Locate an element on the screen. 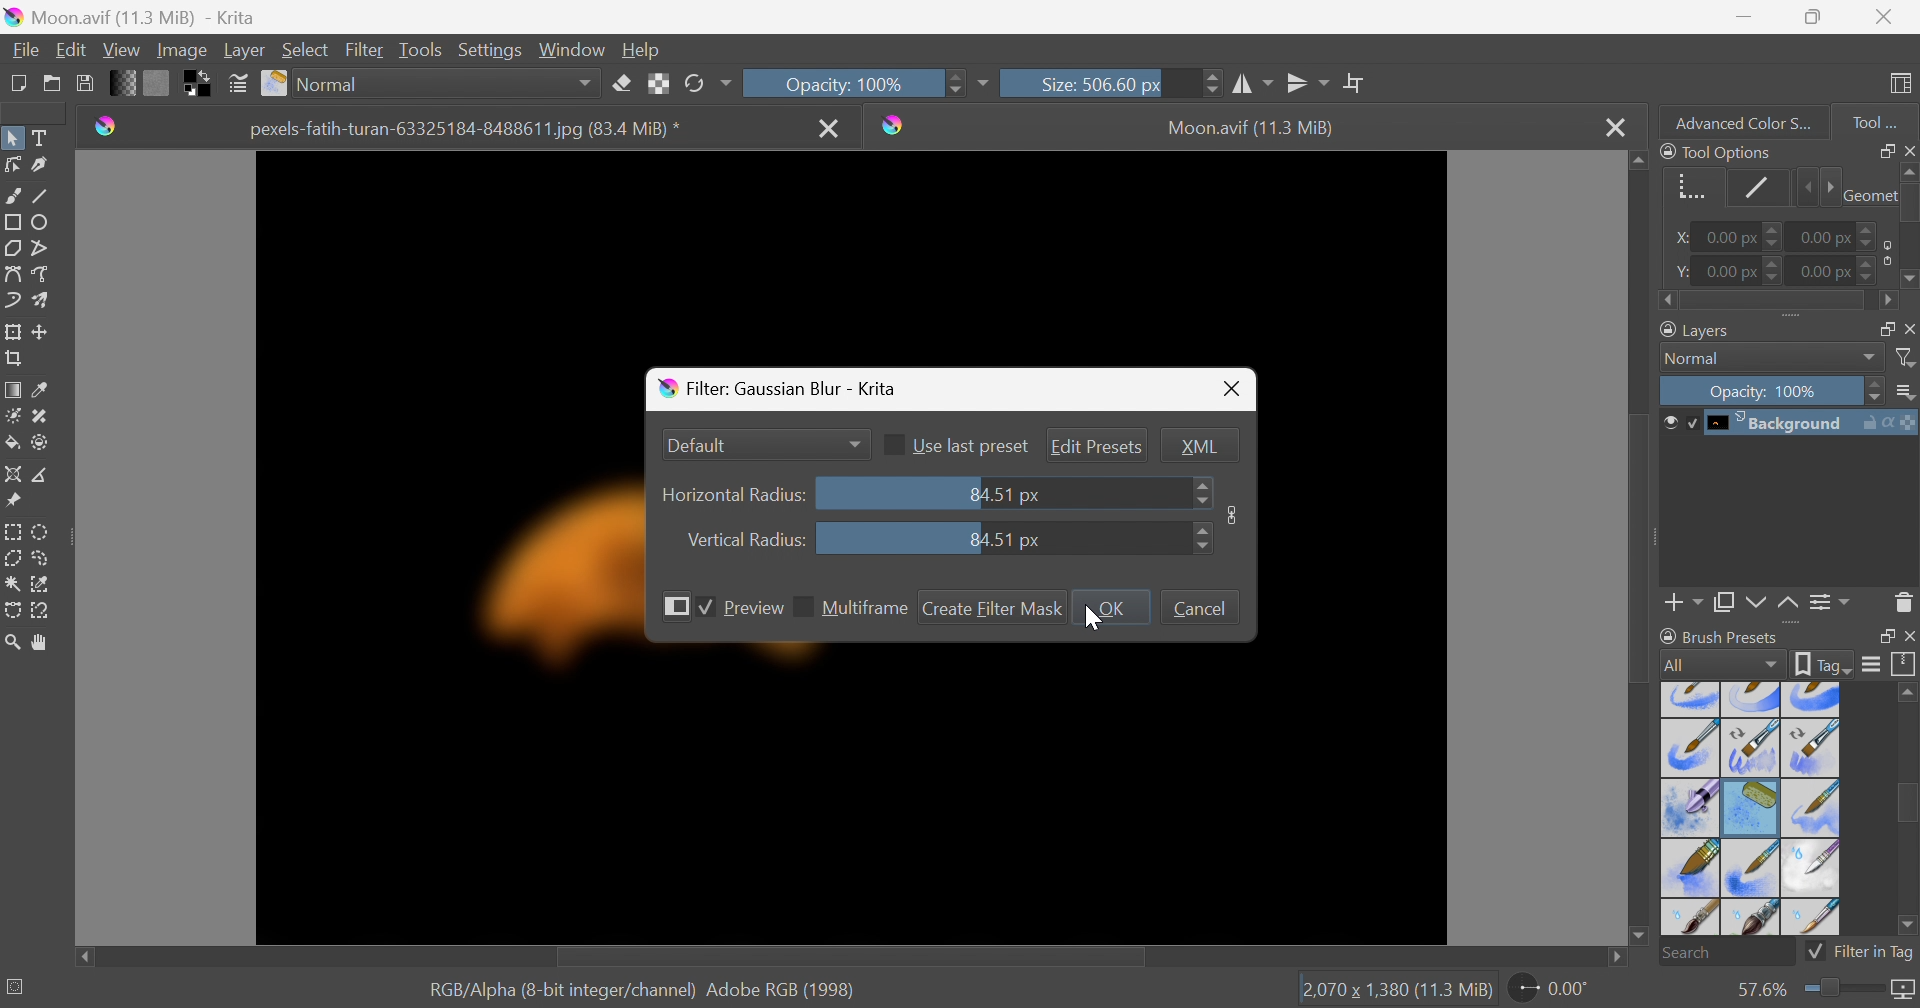  Scroll right is located at coordinates (1620, 959).